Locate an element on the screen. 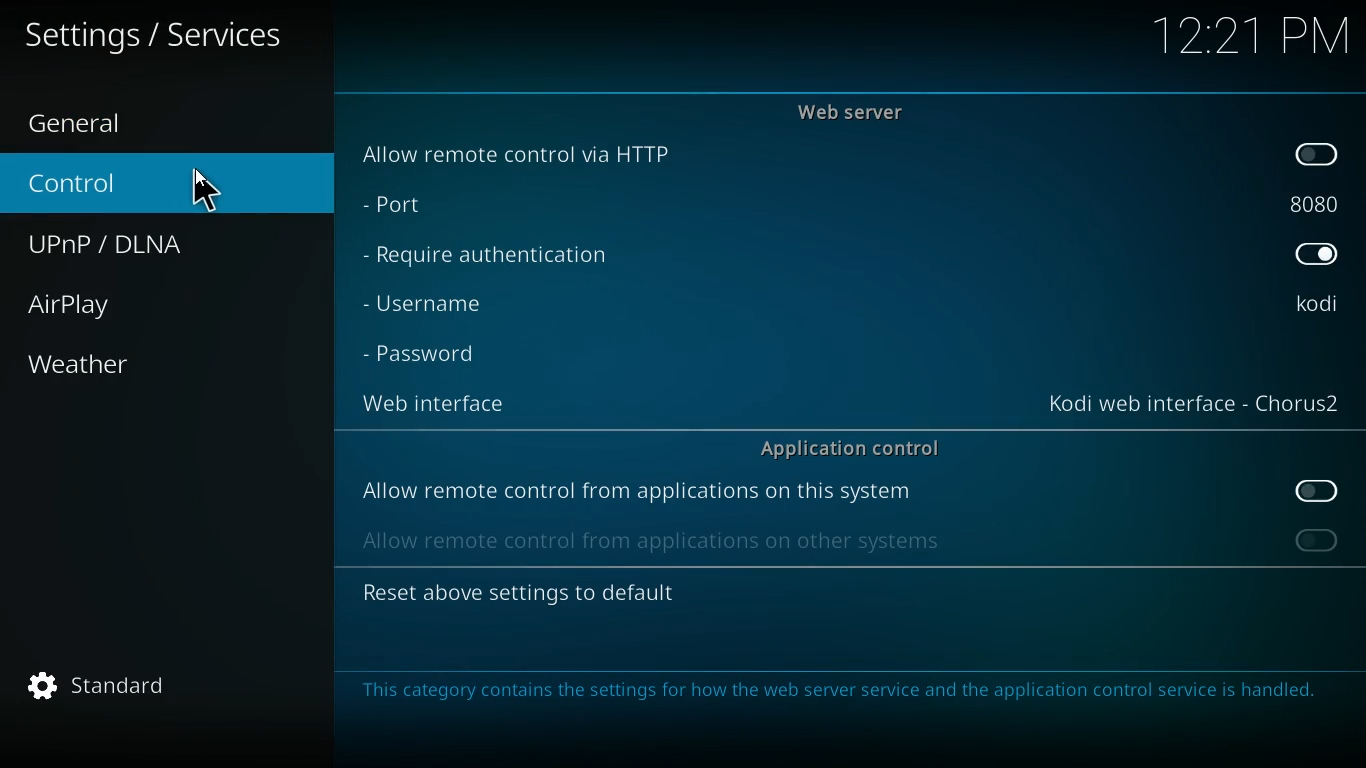 This screenshot has height=768, width=1366. off is located at coordinates (1321, 494).